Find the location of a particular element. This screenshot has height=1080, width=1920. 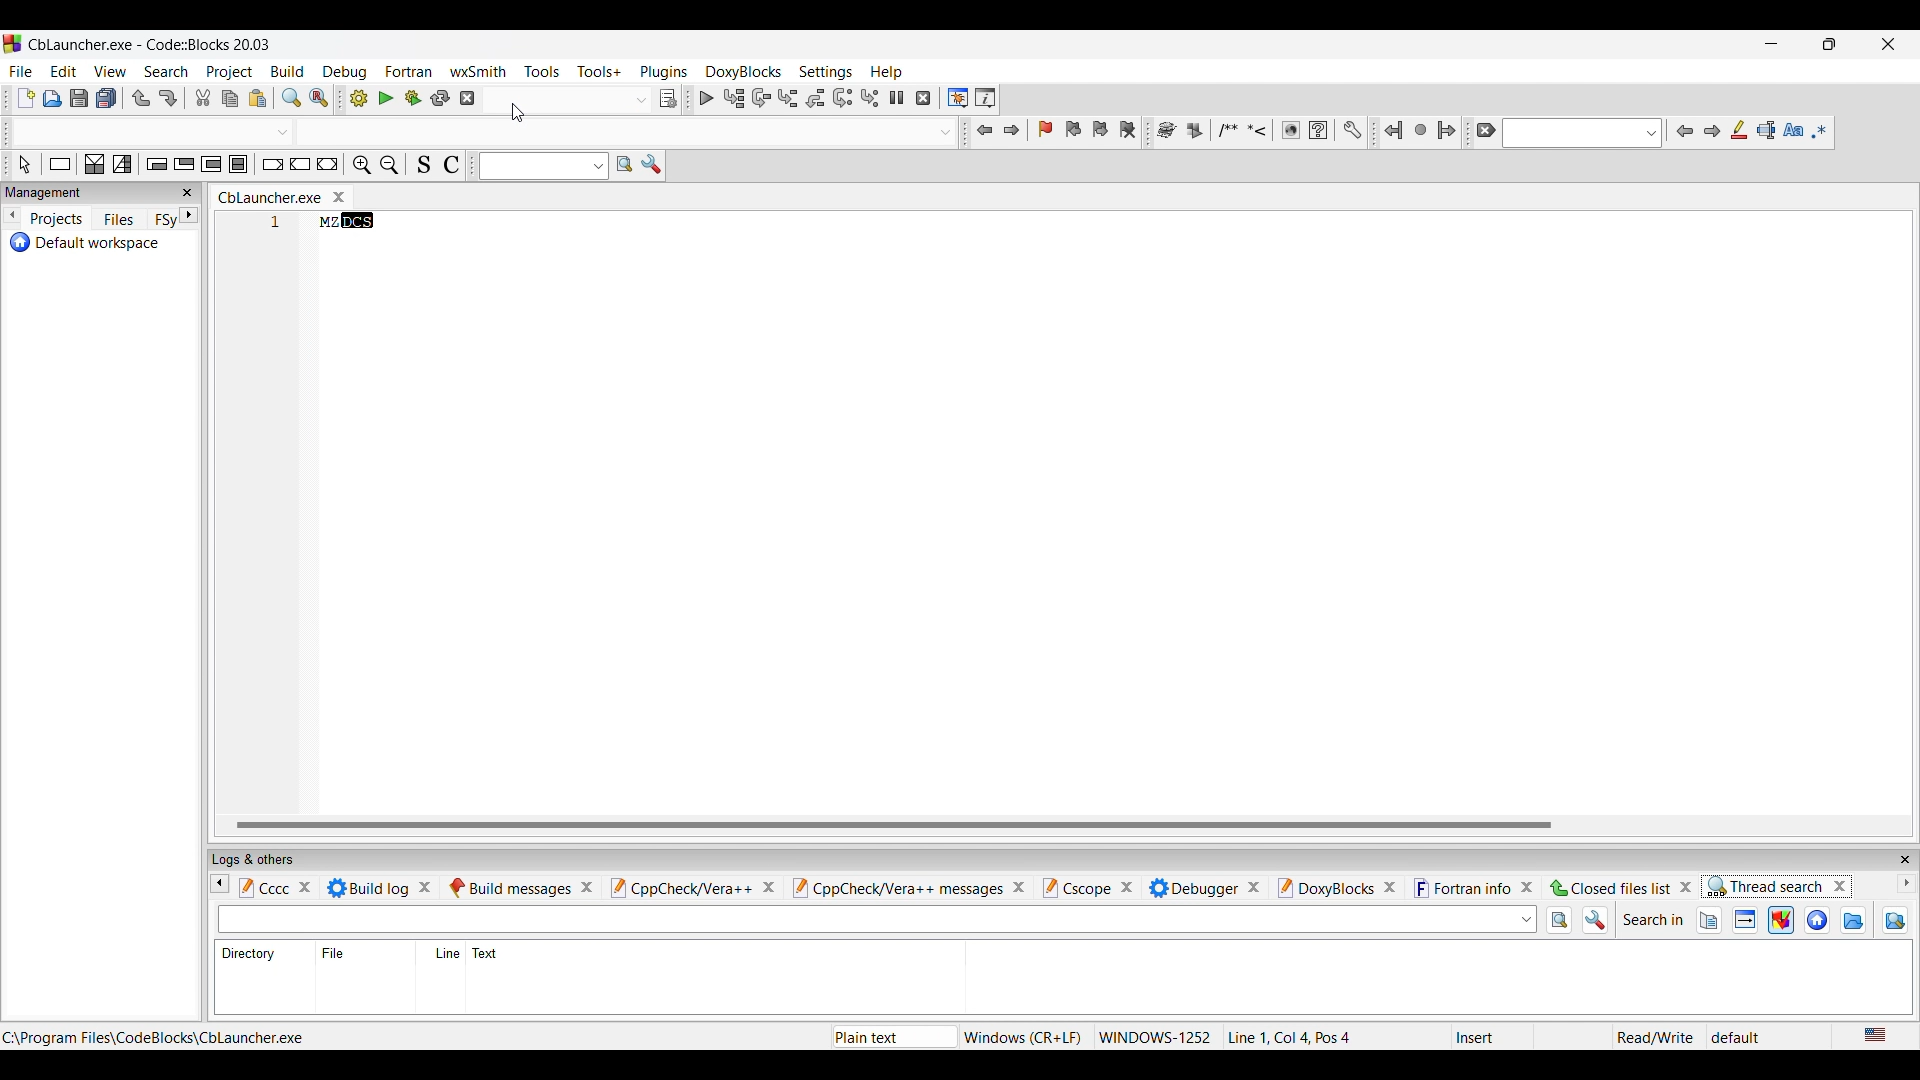

Windows is located at coordinates (1022, 1035).